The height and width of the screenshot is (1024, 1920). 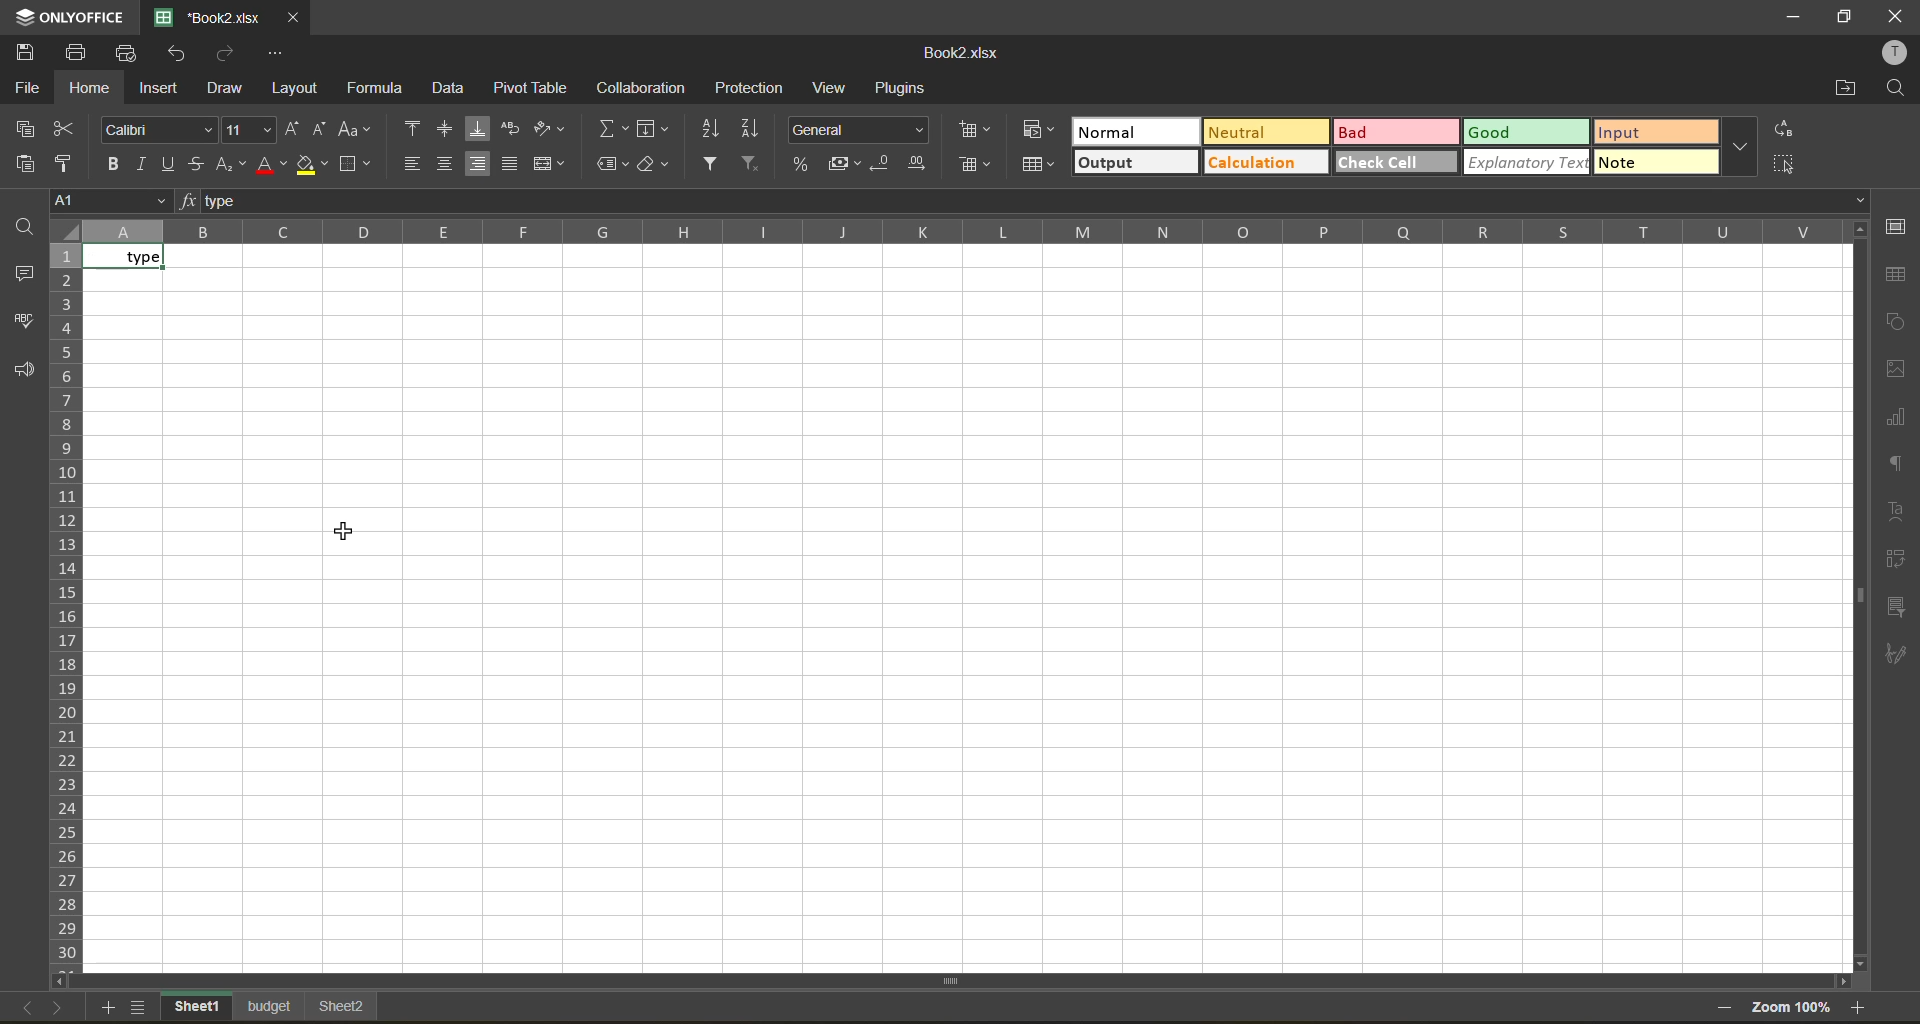 I want to click on row numbers, so click(x=67, y=606).